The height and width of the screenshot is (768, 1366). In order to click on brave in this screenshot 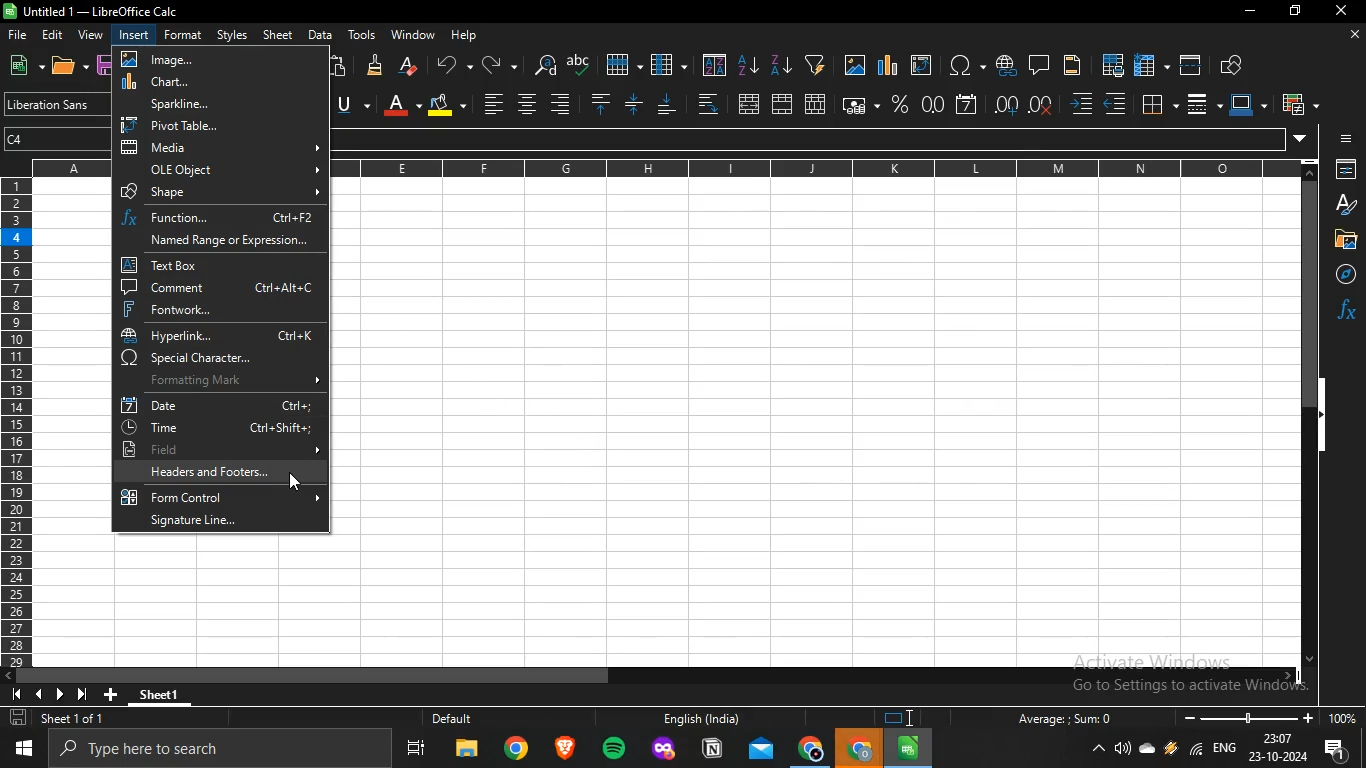, I will do `click(563, 749)`.